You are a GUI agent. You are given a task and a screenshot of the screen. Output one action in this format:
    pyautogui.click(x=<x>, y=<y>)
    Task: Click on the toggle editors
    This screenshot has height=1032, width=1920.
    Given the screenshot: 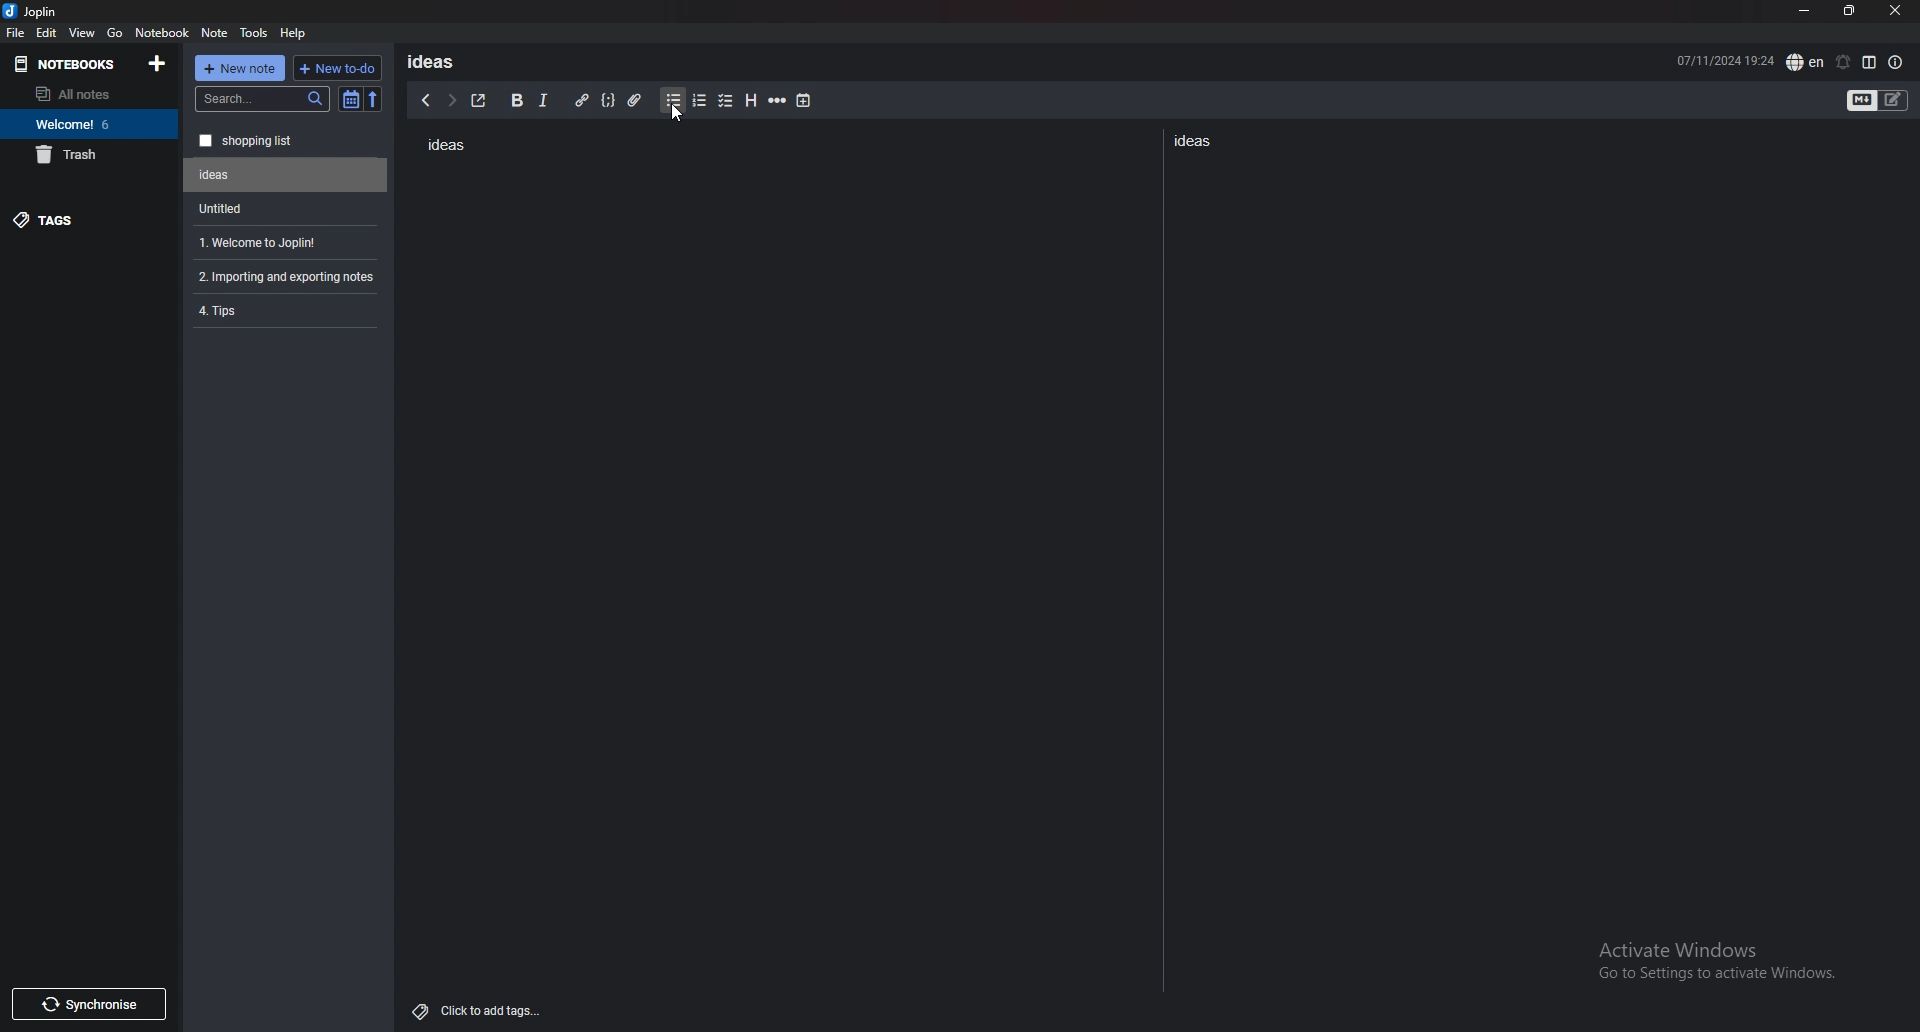 What is the action you would take?
    pyautogui.click(x=1878, y=102)
    